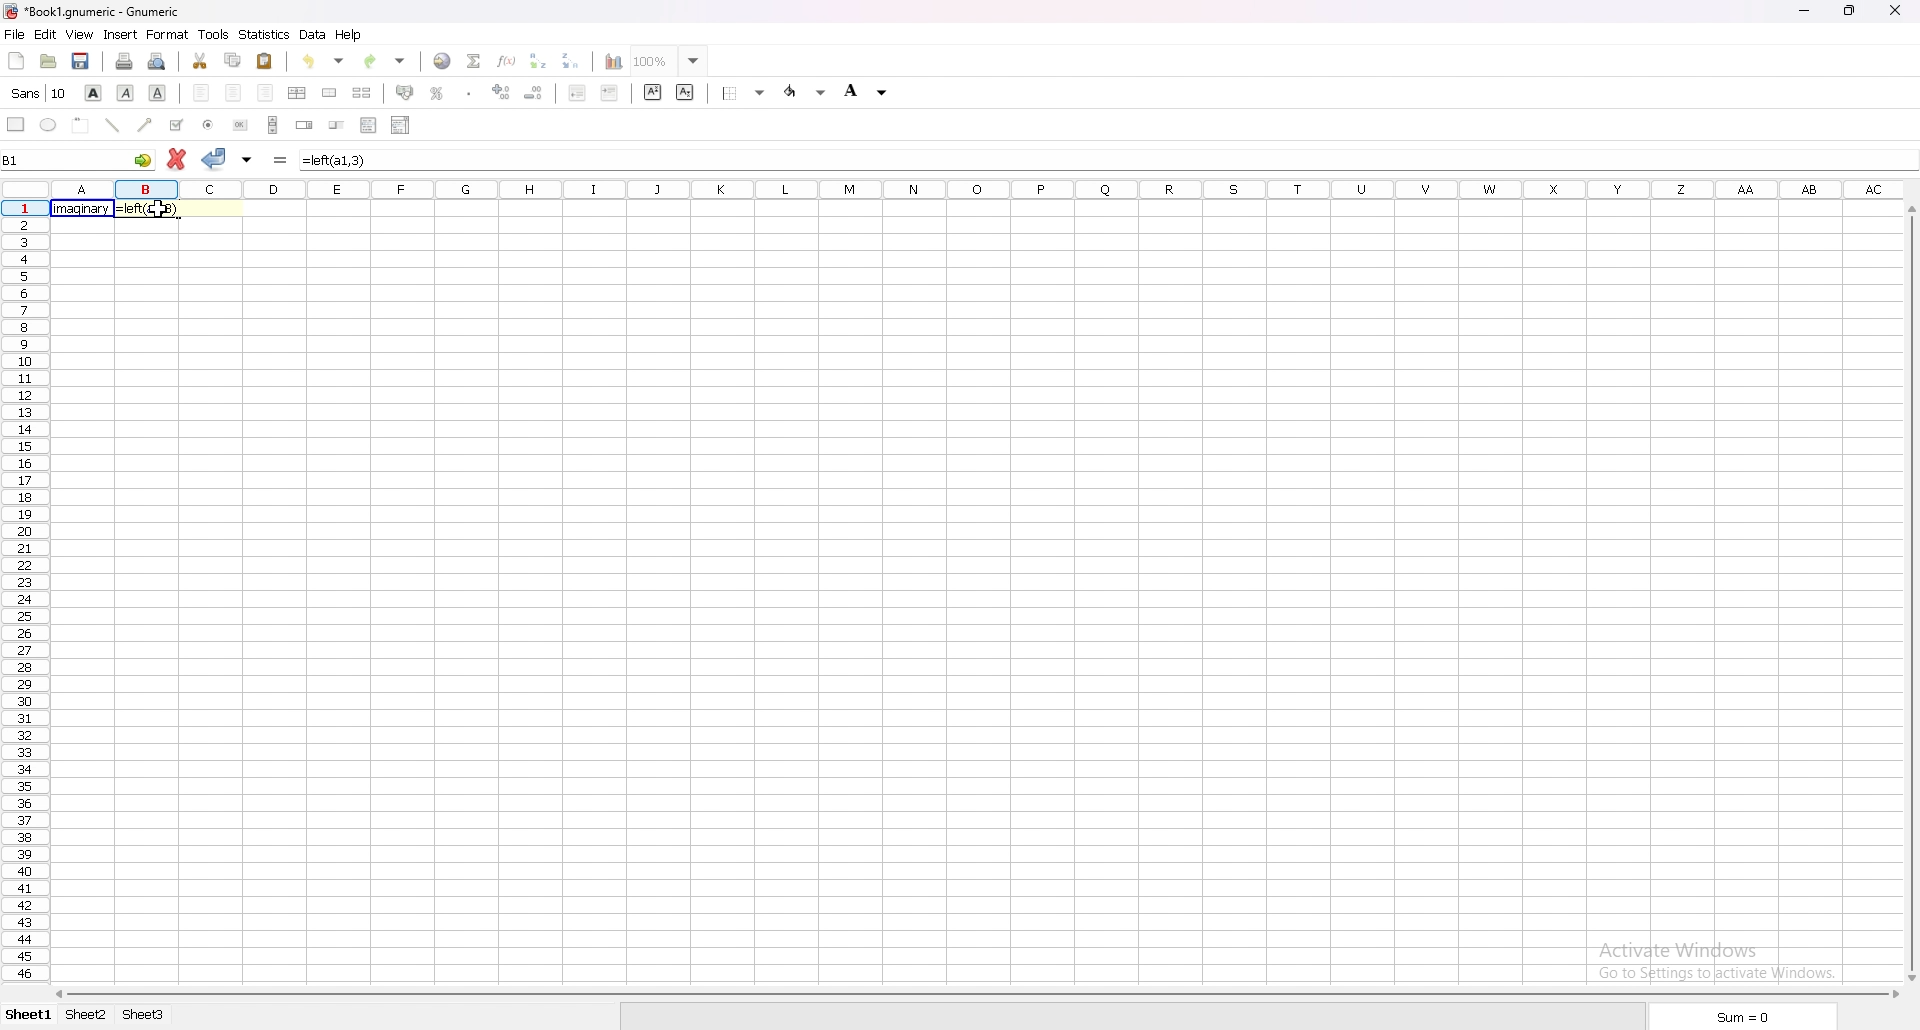 The height and width of the screenshot is (1030, 1920). What do you see at coordinates (121, 34) in the screenshot?
I see `insert` at bounding box center [121, 34].